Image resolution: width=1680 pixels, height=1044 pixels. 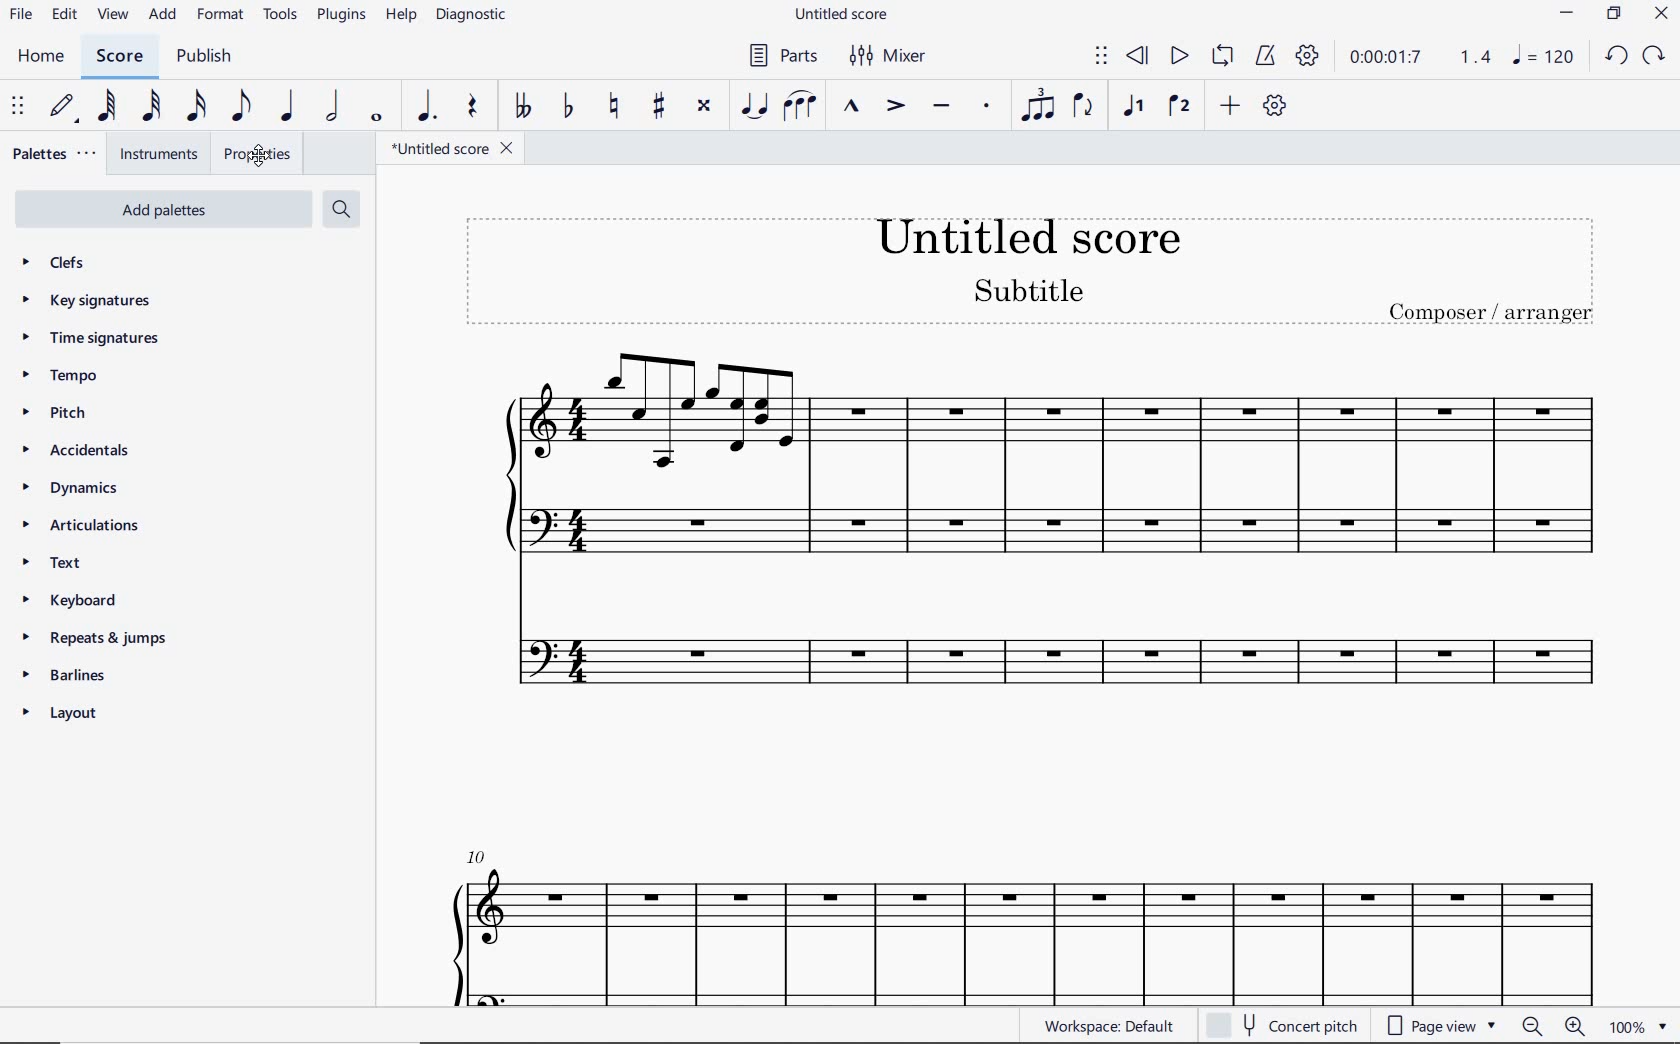 I want to click on search palettes, so click(x=339, y=209).